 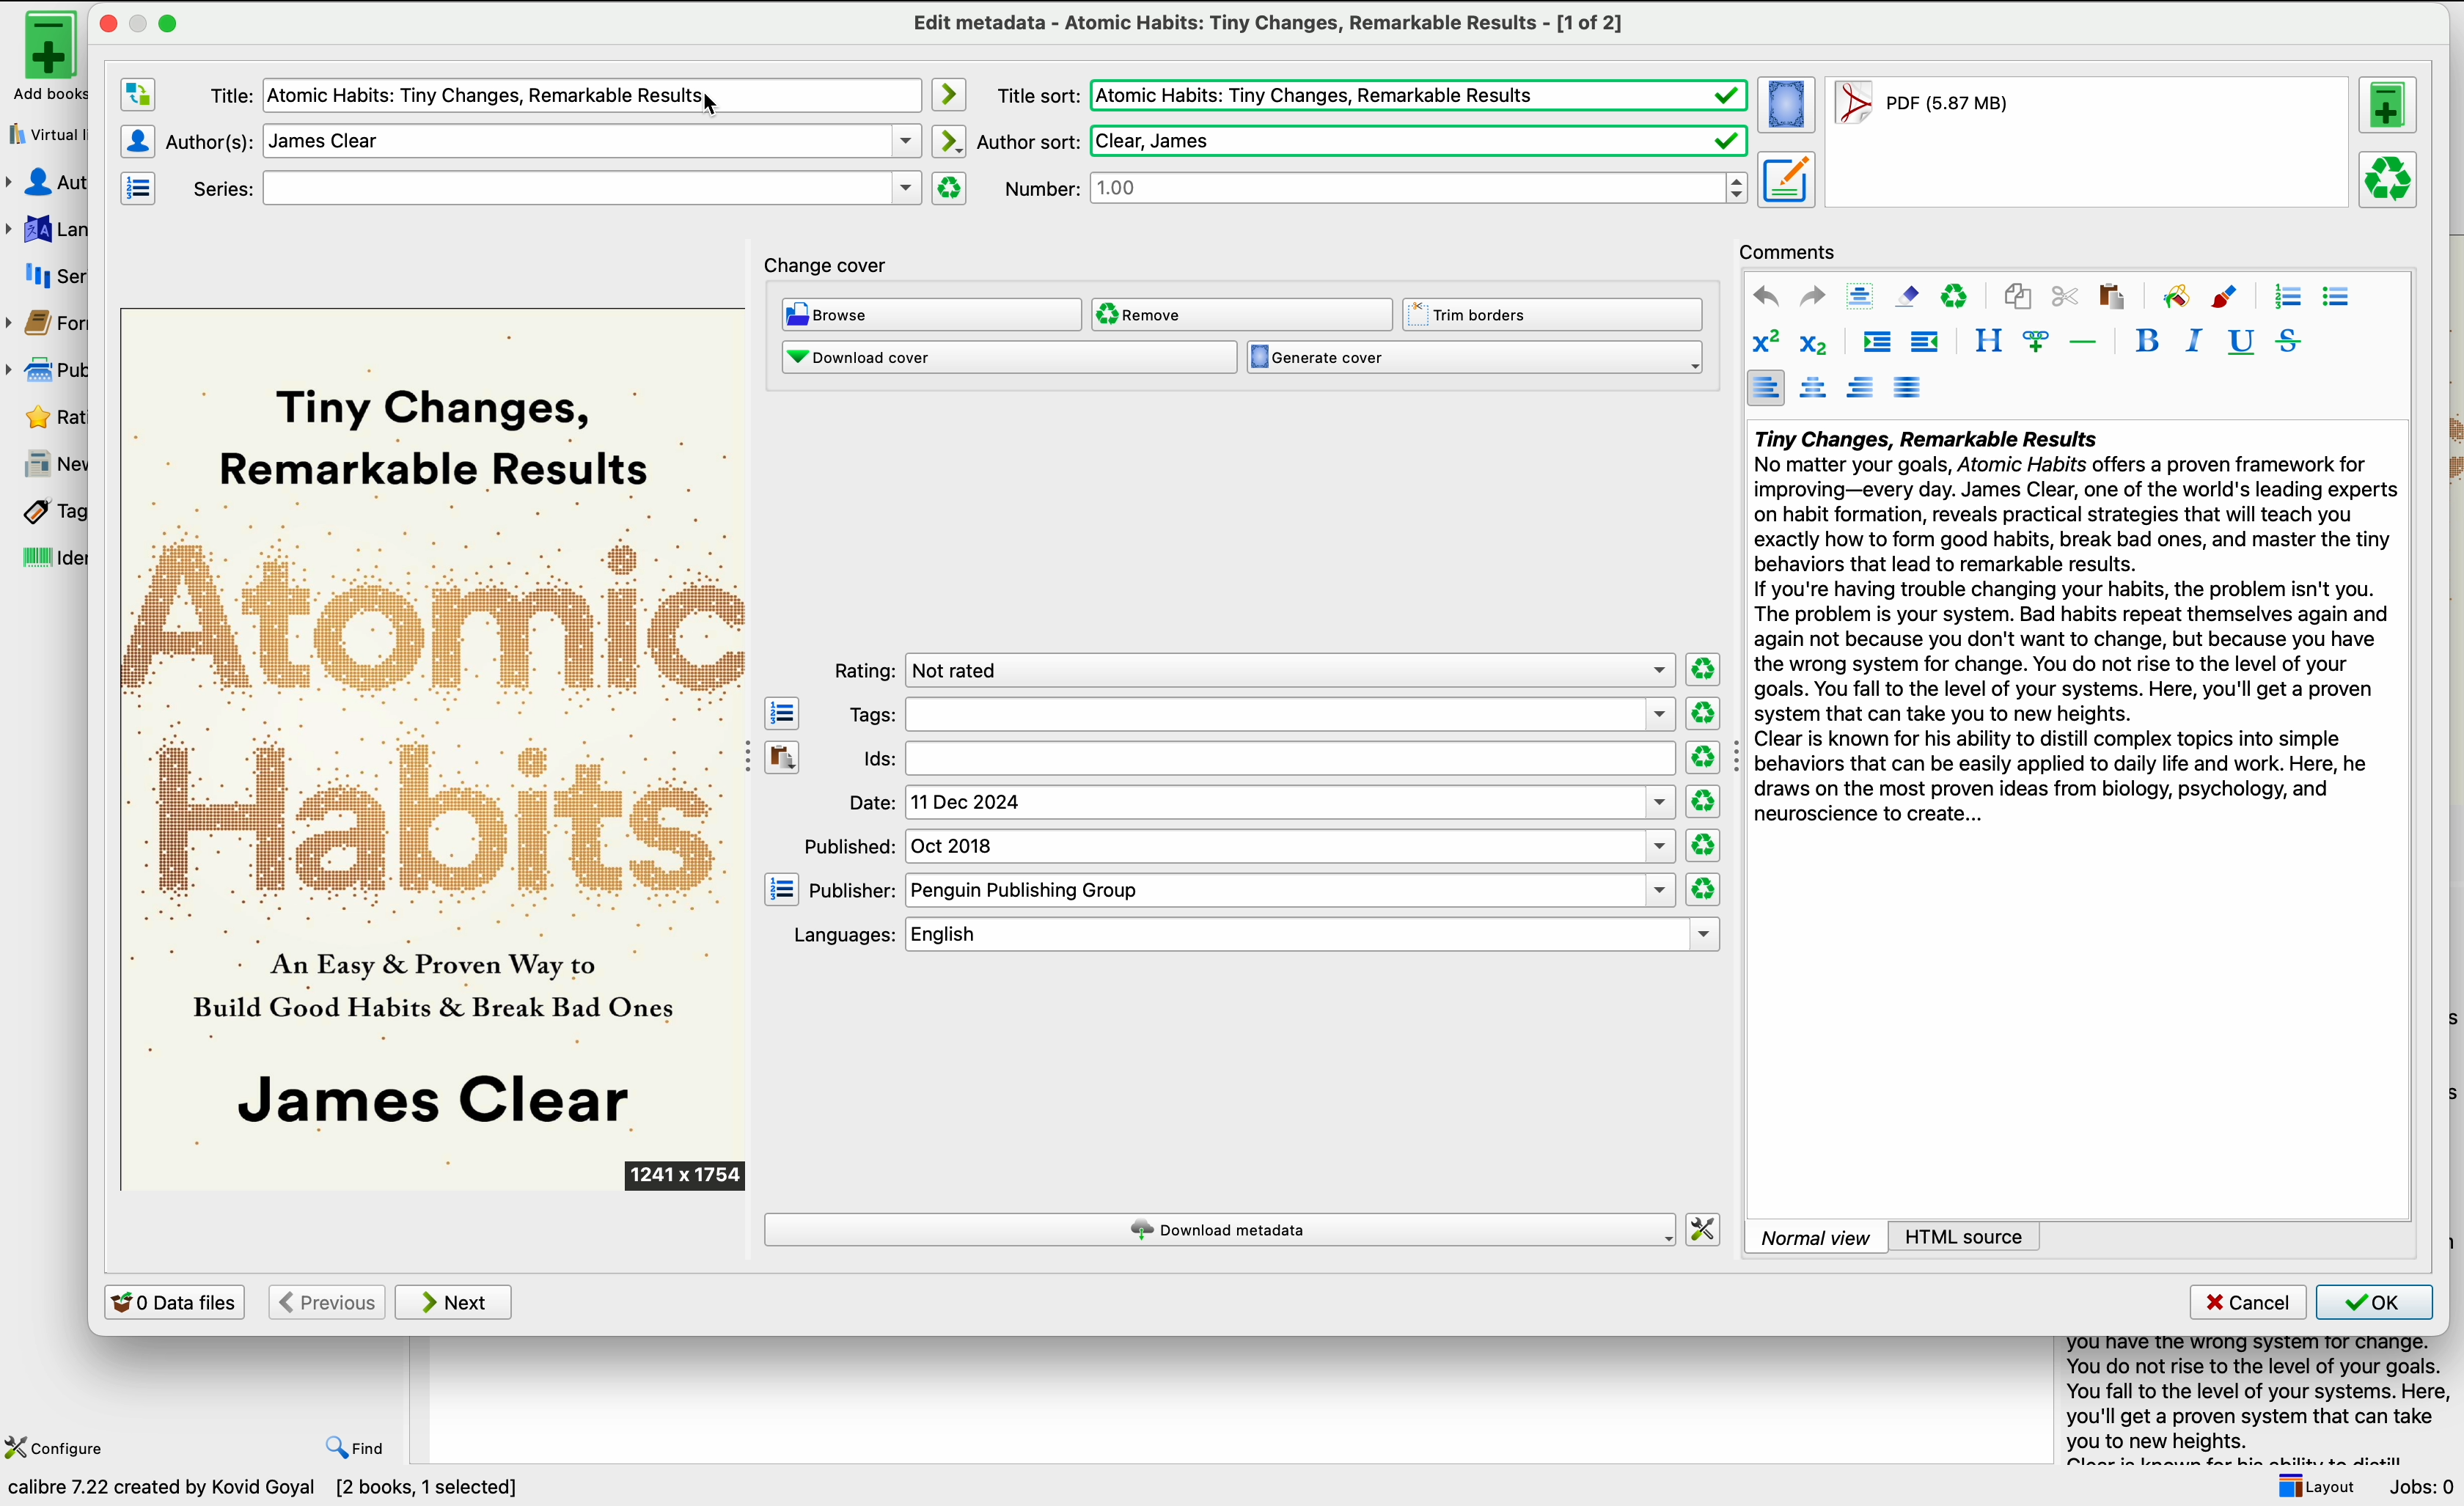 What do you see at coordinates (548, 187) in the screenshot?
I see `series` at bounding box center [548, 187].